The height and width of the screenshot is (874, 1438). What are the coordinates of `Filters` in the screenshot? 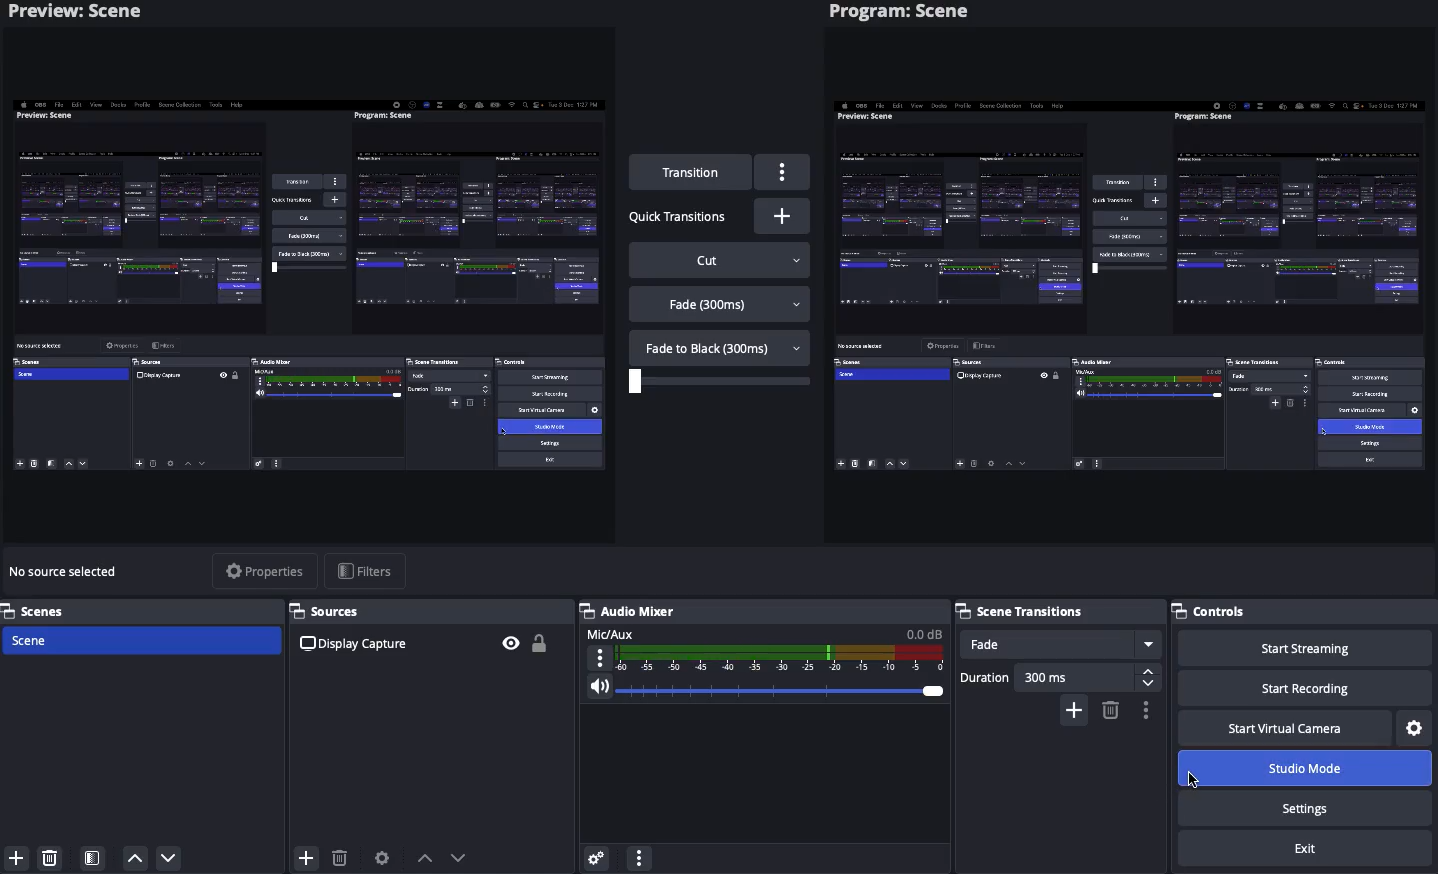 It's located at (368, 570).